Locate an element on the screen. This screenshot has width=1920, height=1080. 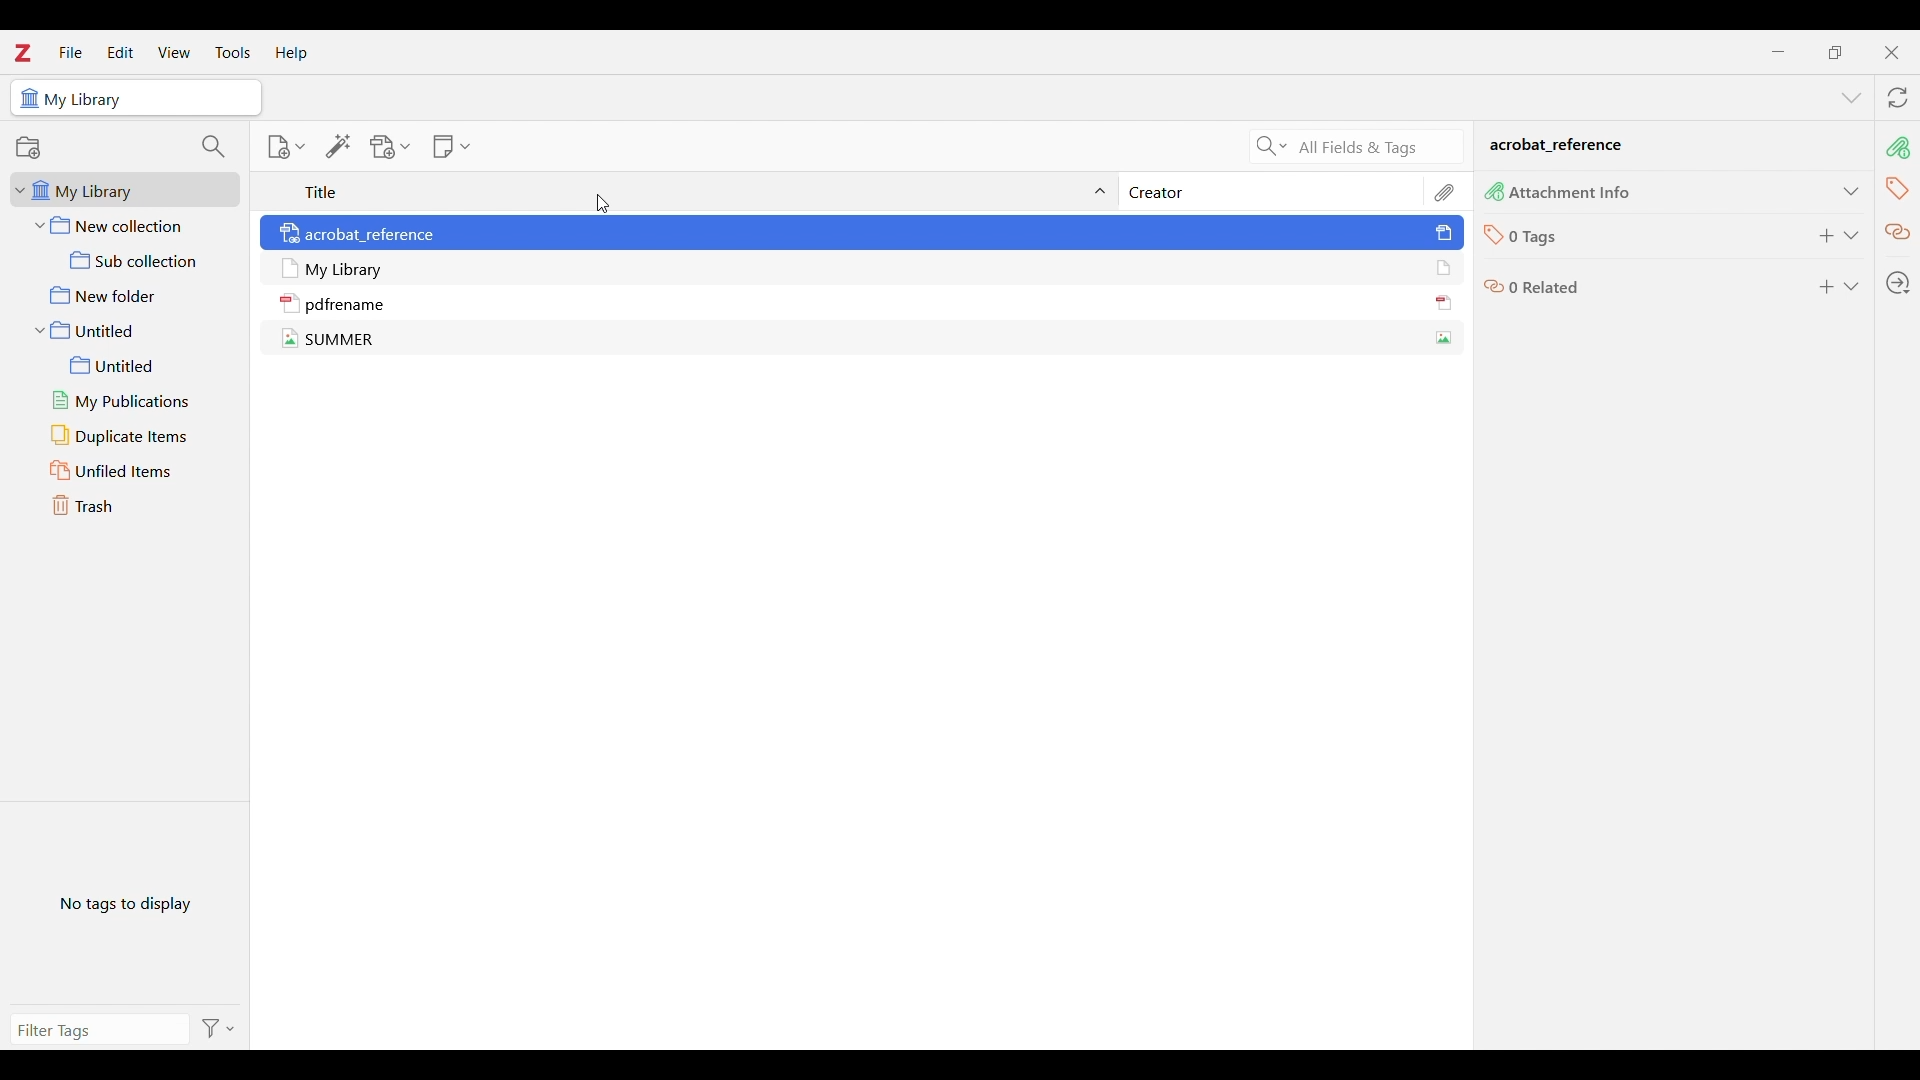
Untitled sub folder is located at coordinates (132, 366).